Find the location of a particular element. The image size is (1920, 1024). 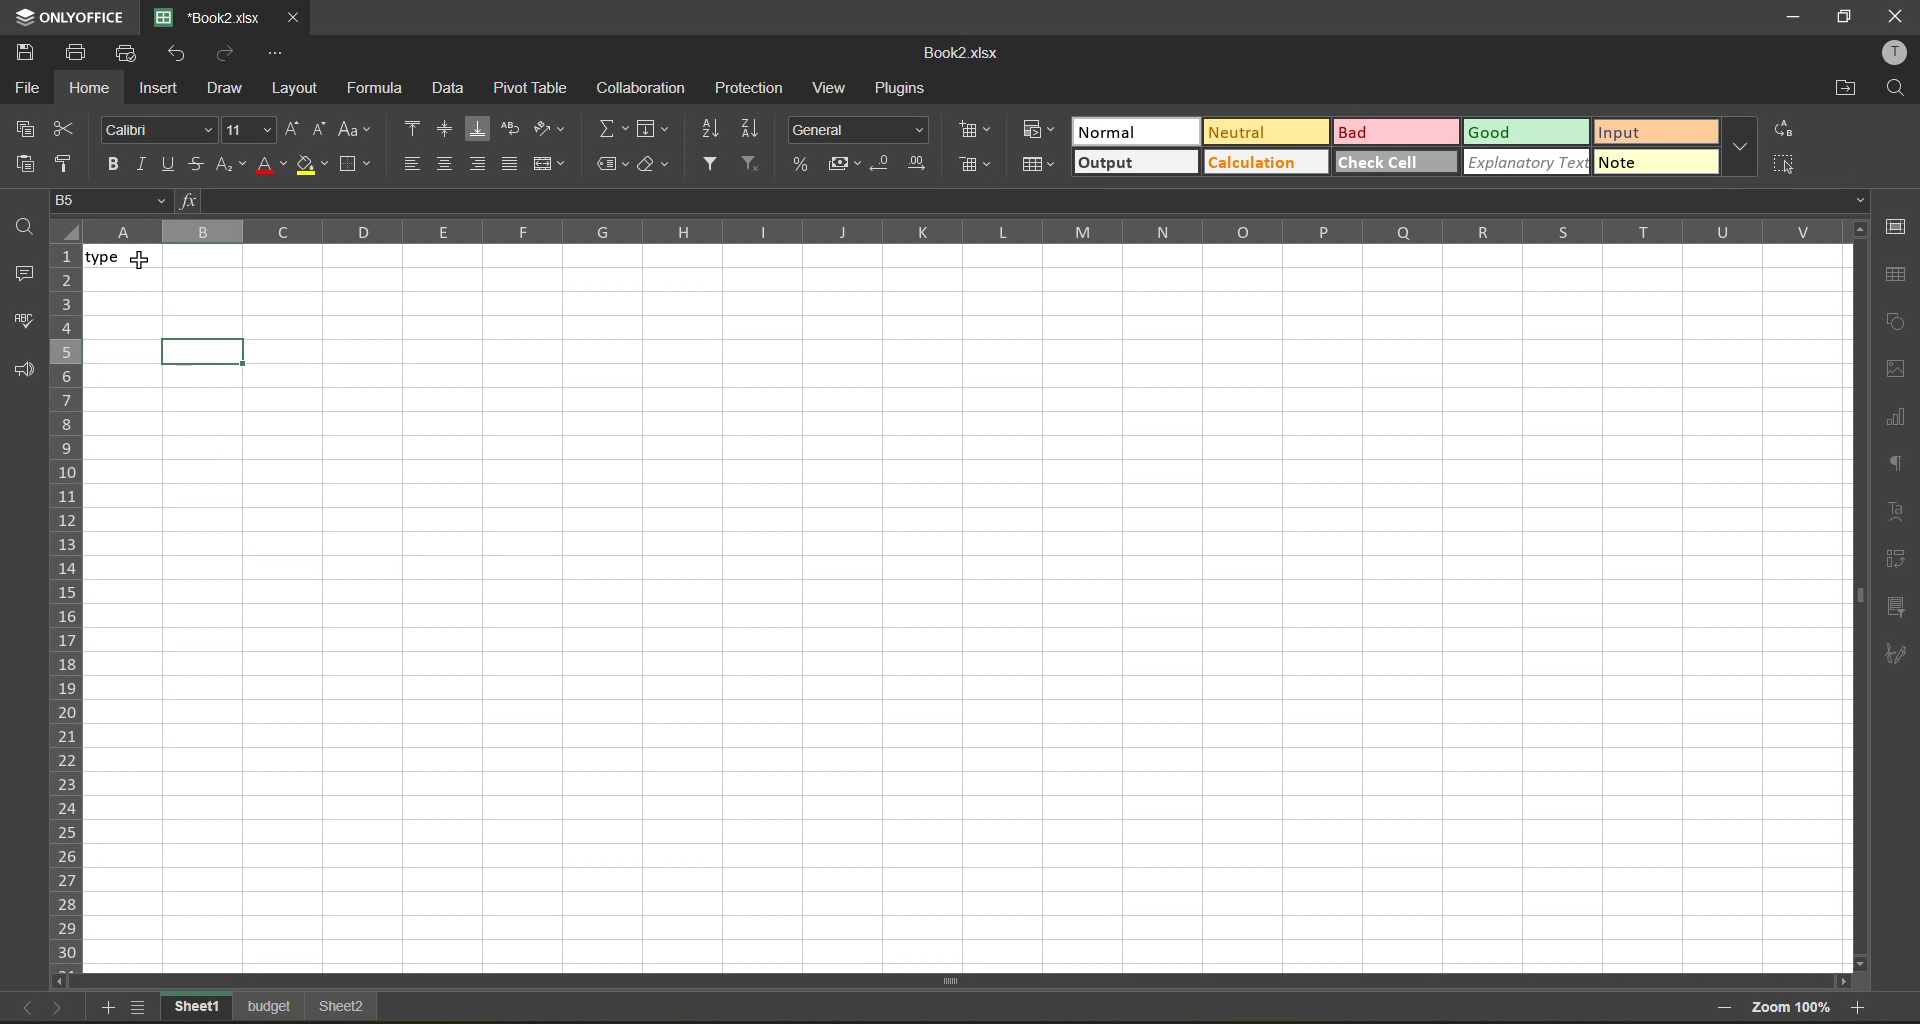

protection is located at coordinates (744, 89).